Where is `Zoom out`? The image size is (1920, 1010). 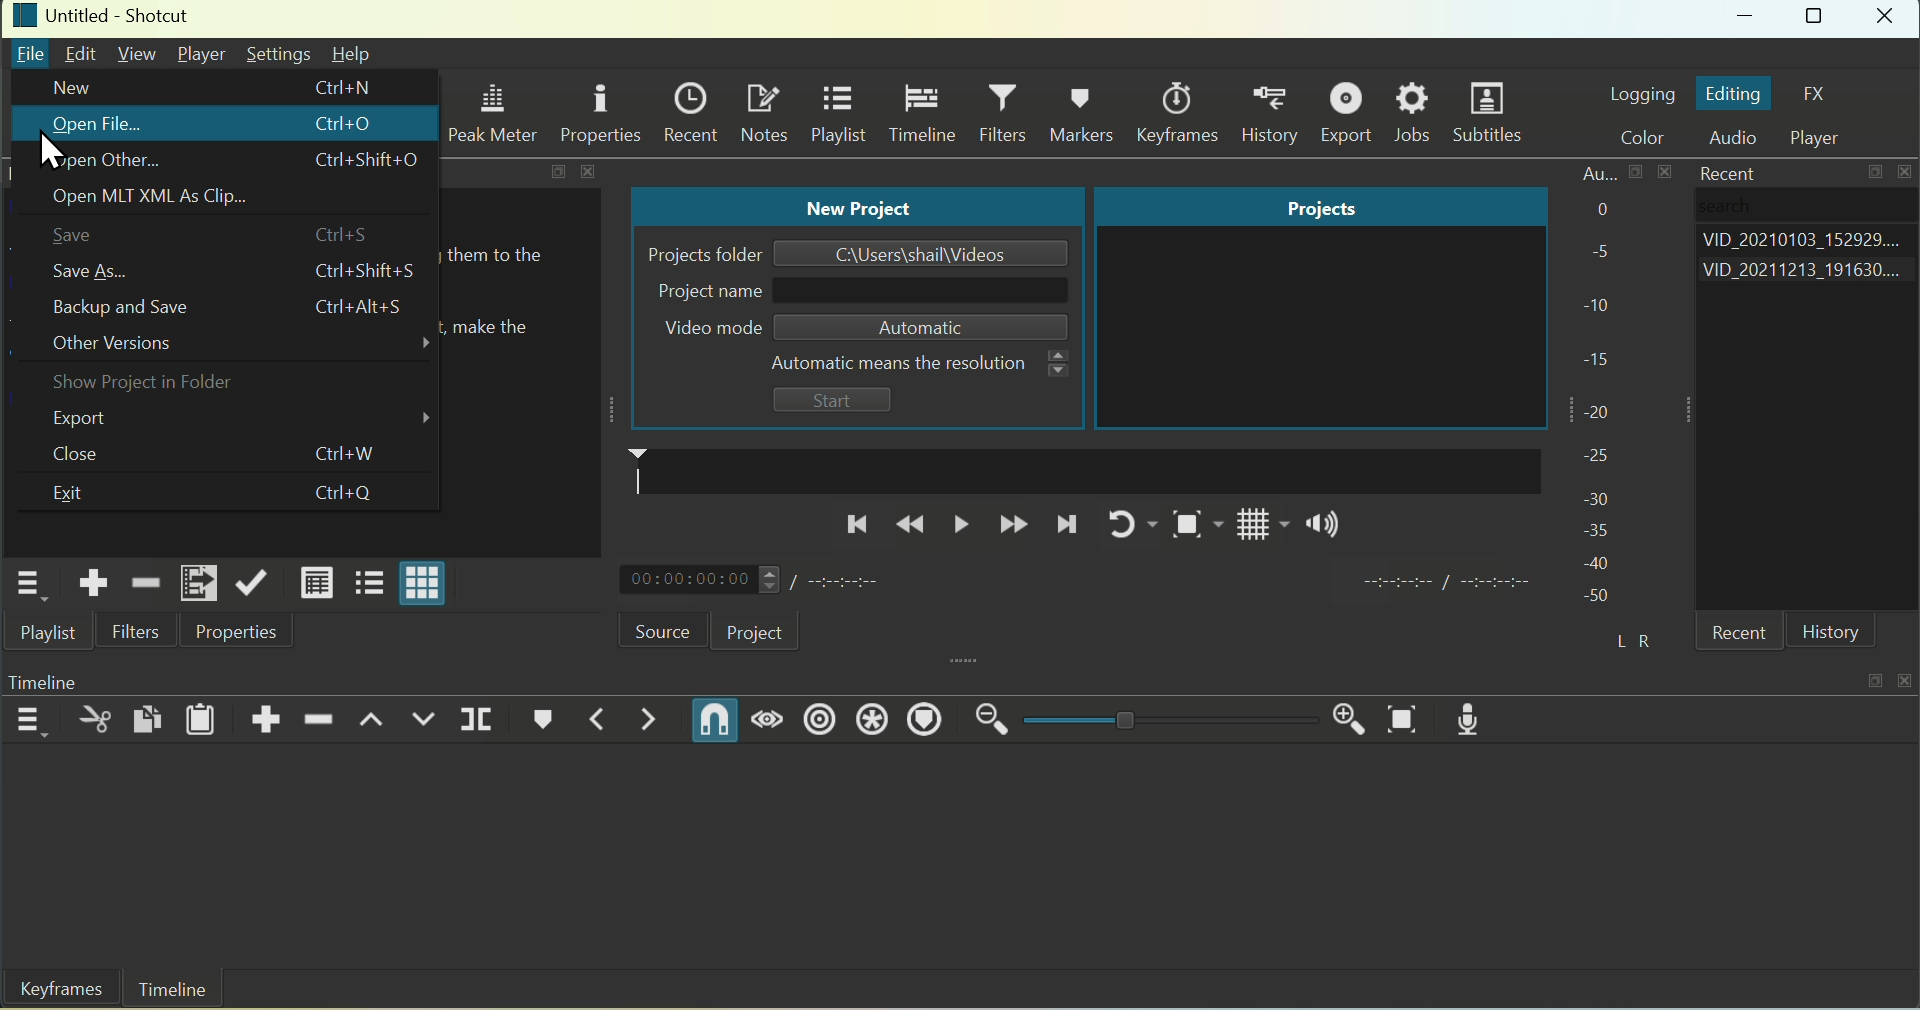 Zoom out is located at coordinates (993, 720).